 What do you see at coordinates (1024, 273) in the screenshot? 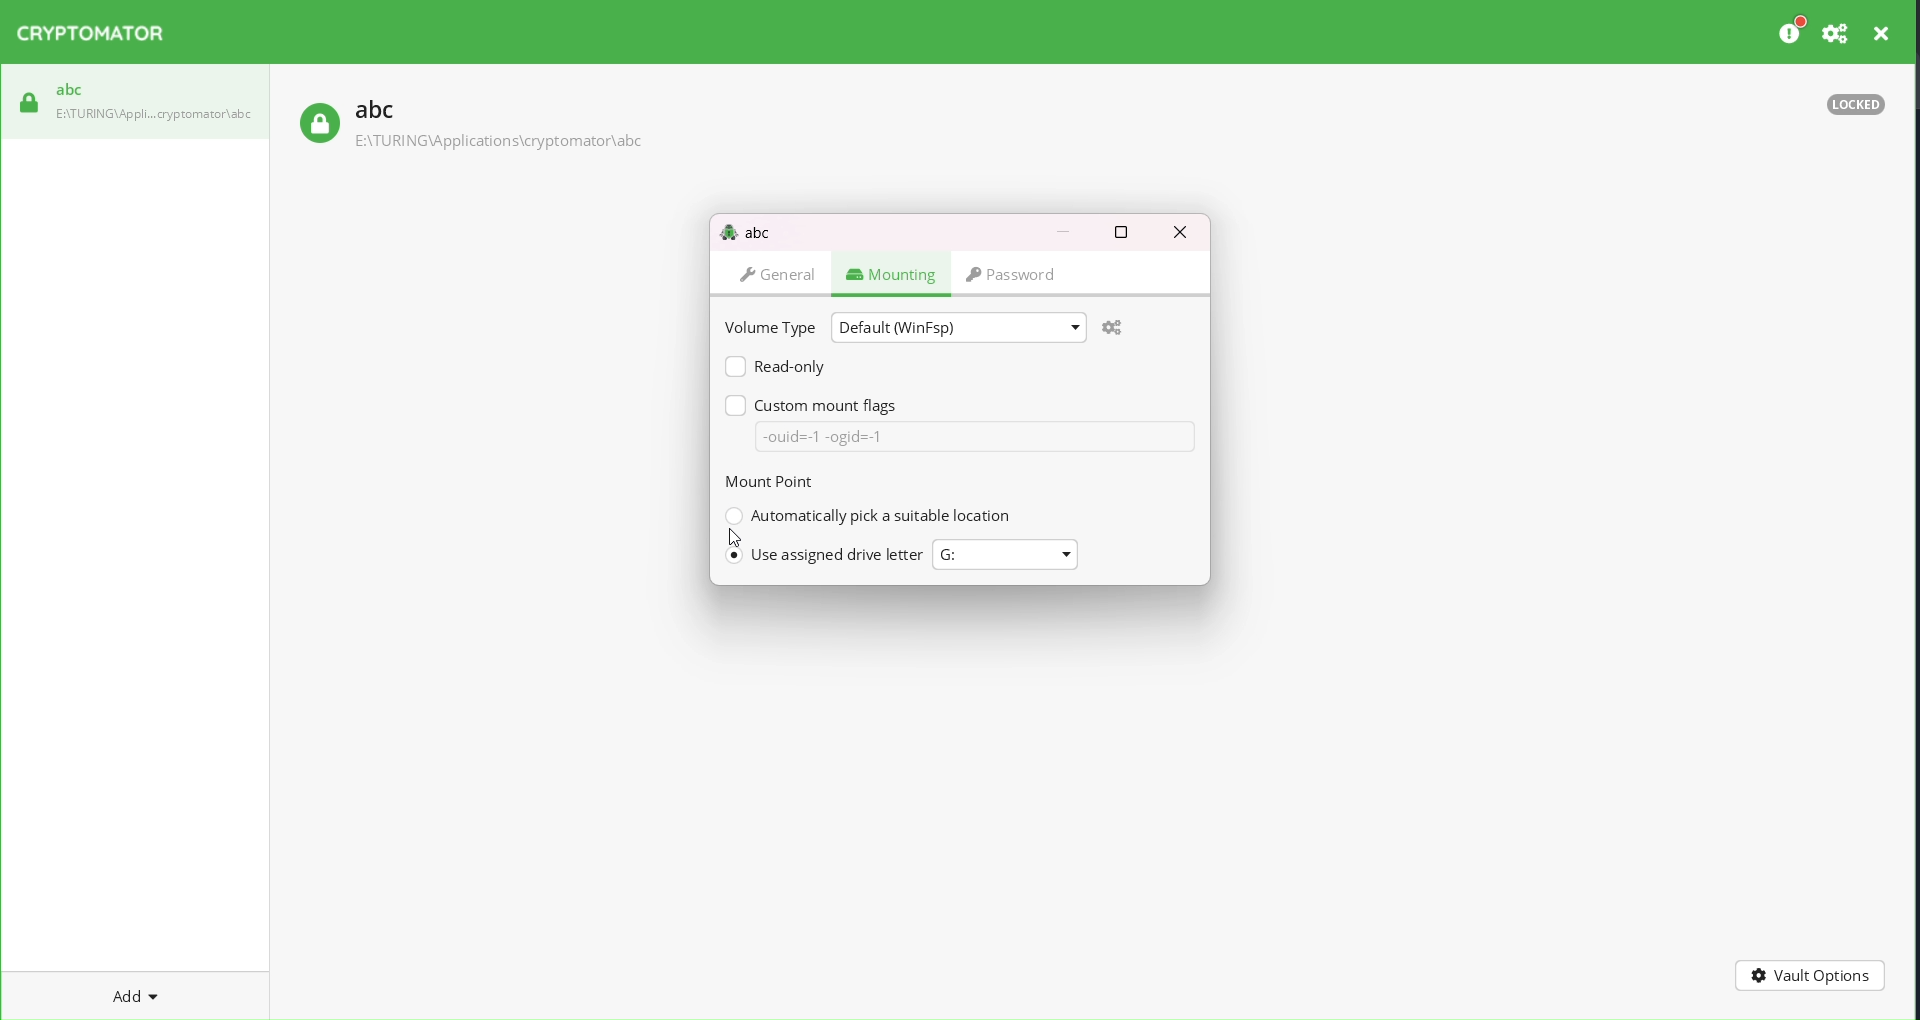
I see `password` at bounding box center [1024, 273].